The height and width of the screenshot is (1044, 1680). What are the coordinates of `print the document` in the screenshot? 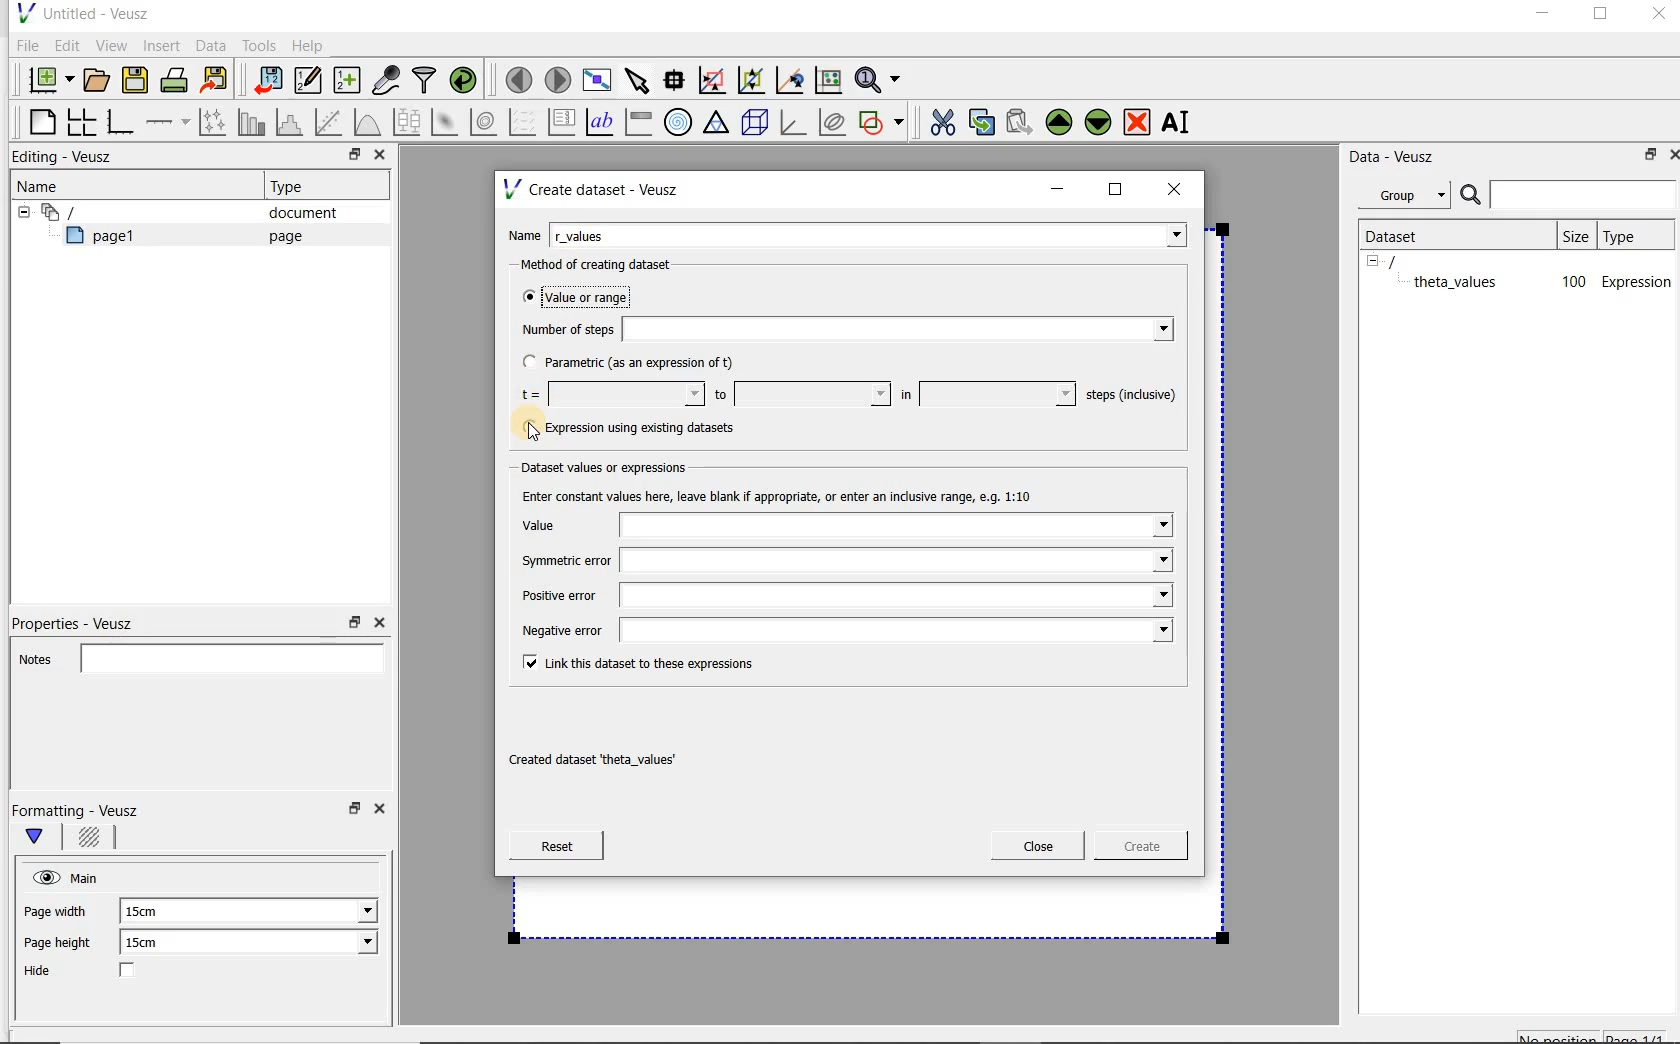 It's located at (178, 79).